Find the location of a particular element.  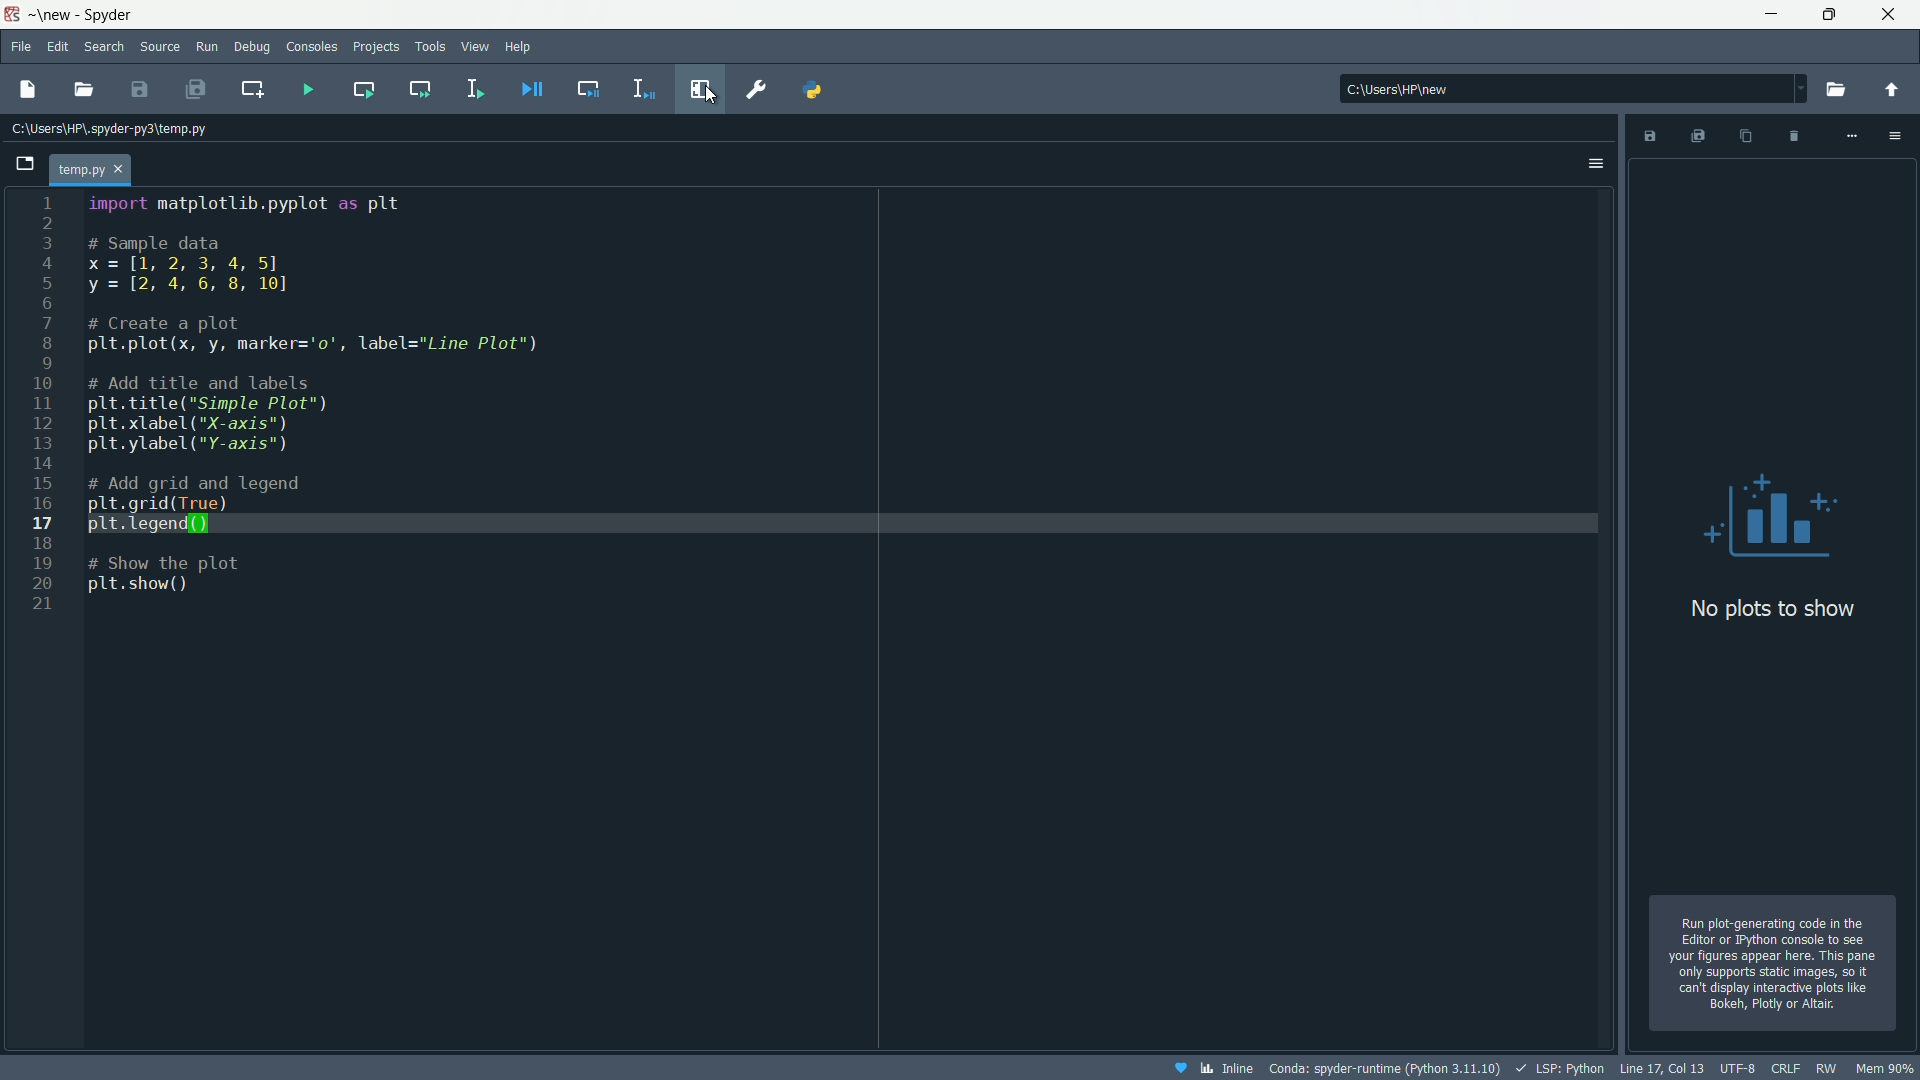

file eol status is located at coordinates (1785, 1070).